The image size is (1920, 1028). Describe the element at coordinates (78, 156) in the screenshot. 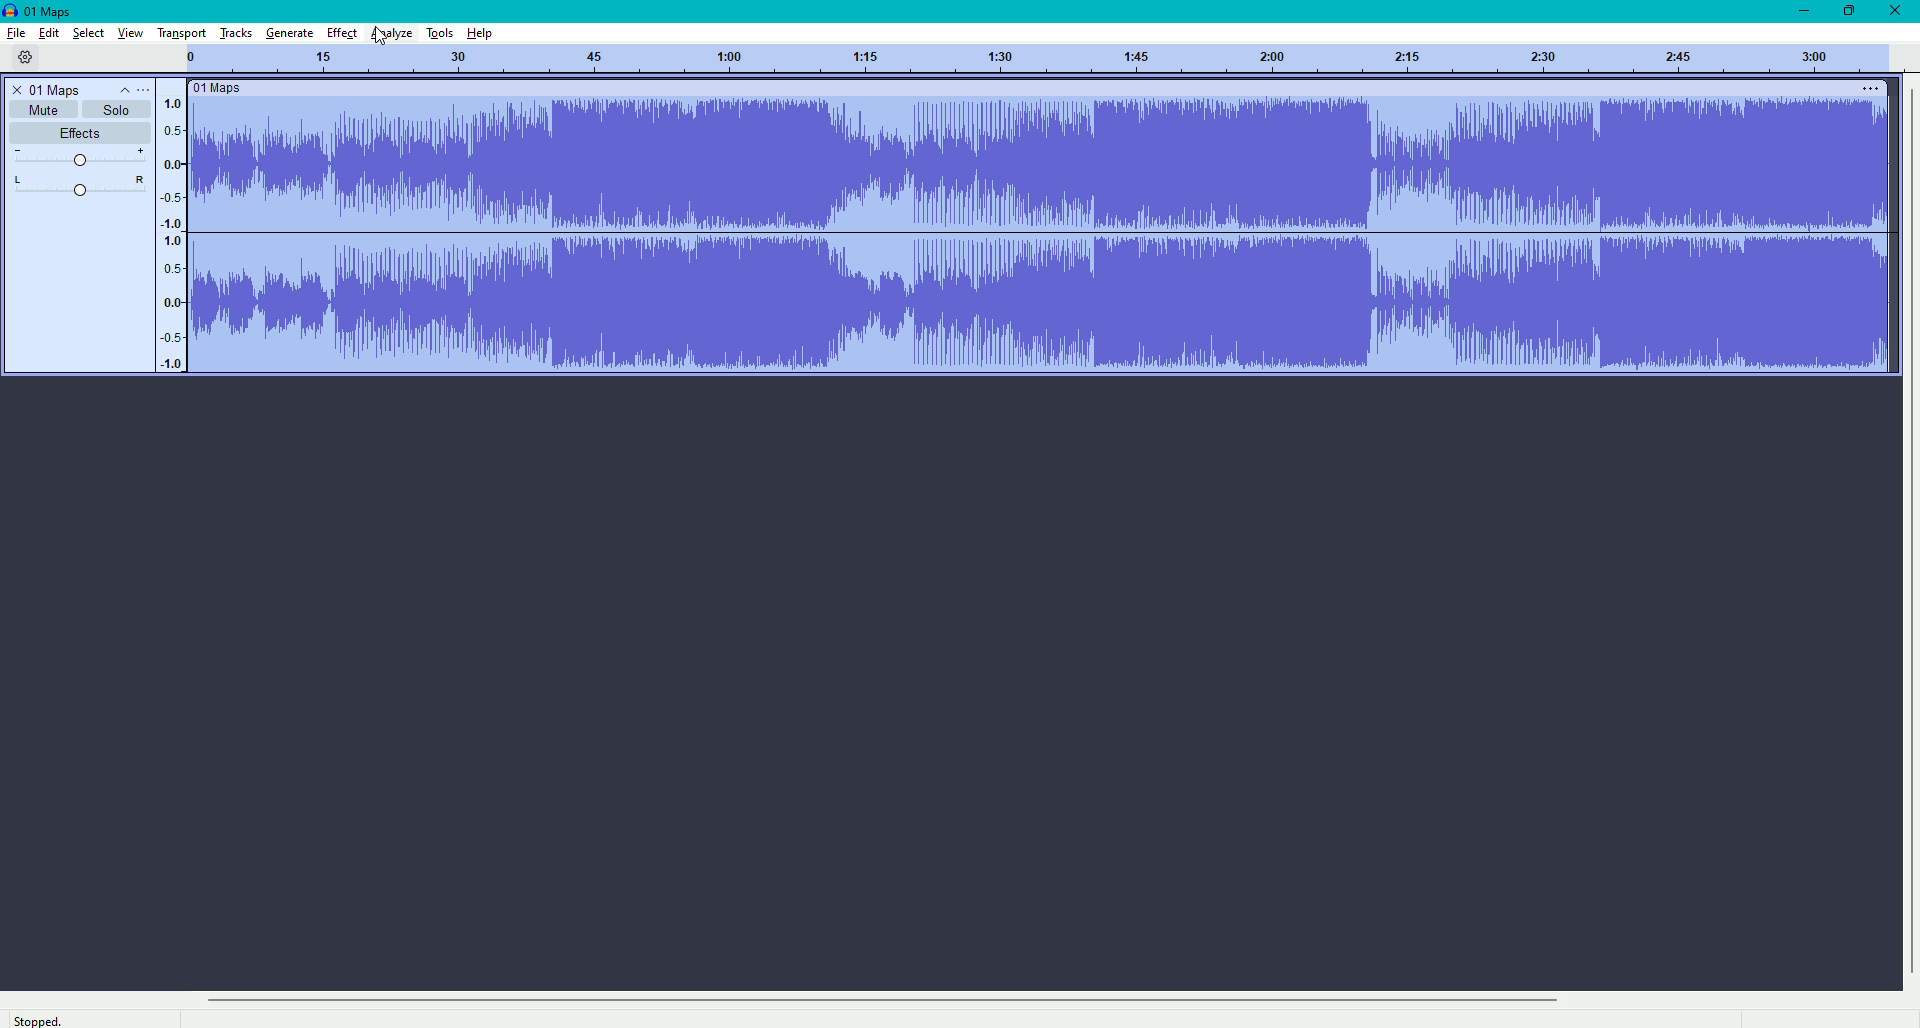

I see `Slider` at that location.